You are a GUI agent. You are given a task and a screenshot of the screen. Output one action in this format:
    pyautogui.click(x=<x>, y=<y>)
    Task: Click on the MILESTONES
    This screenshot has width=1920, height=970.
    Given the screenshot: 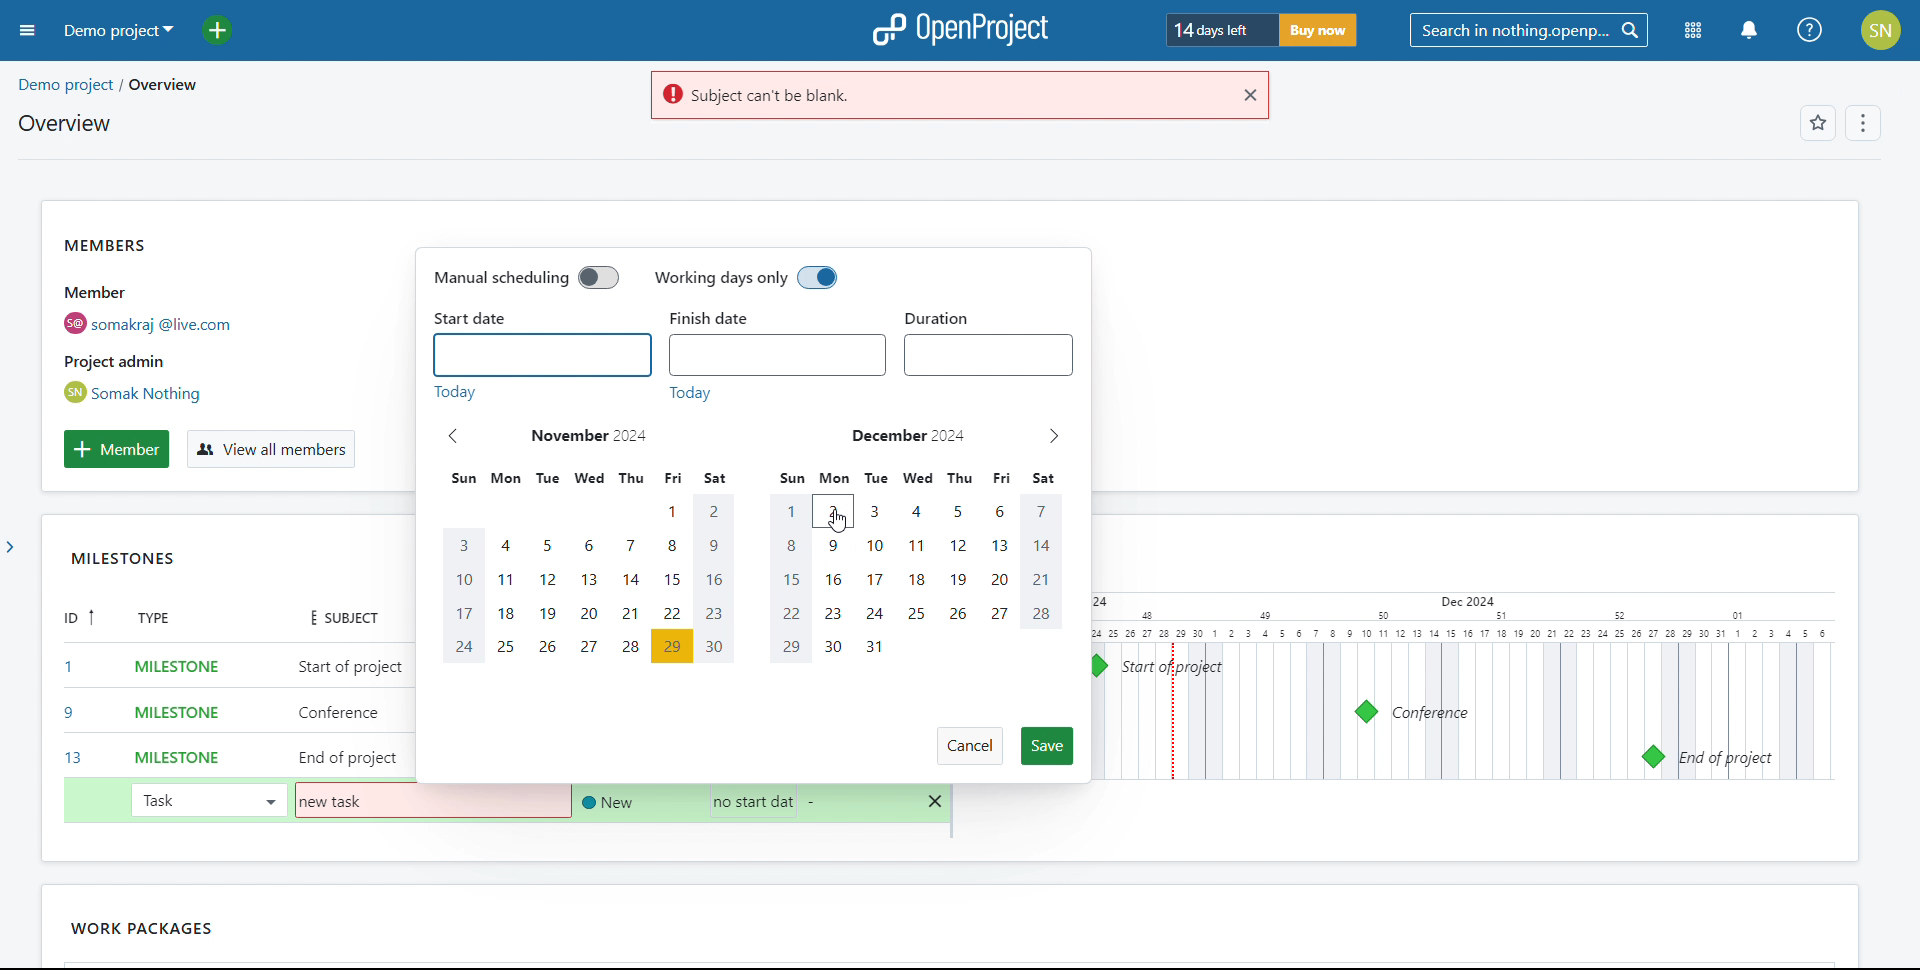 What is the action you would take?
    pyautogui.click(x=142, y=562)
    